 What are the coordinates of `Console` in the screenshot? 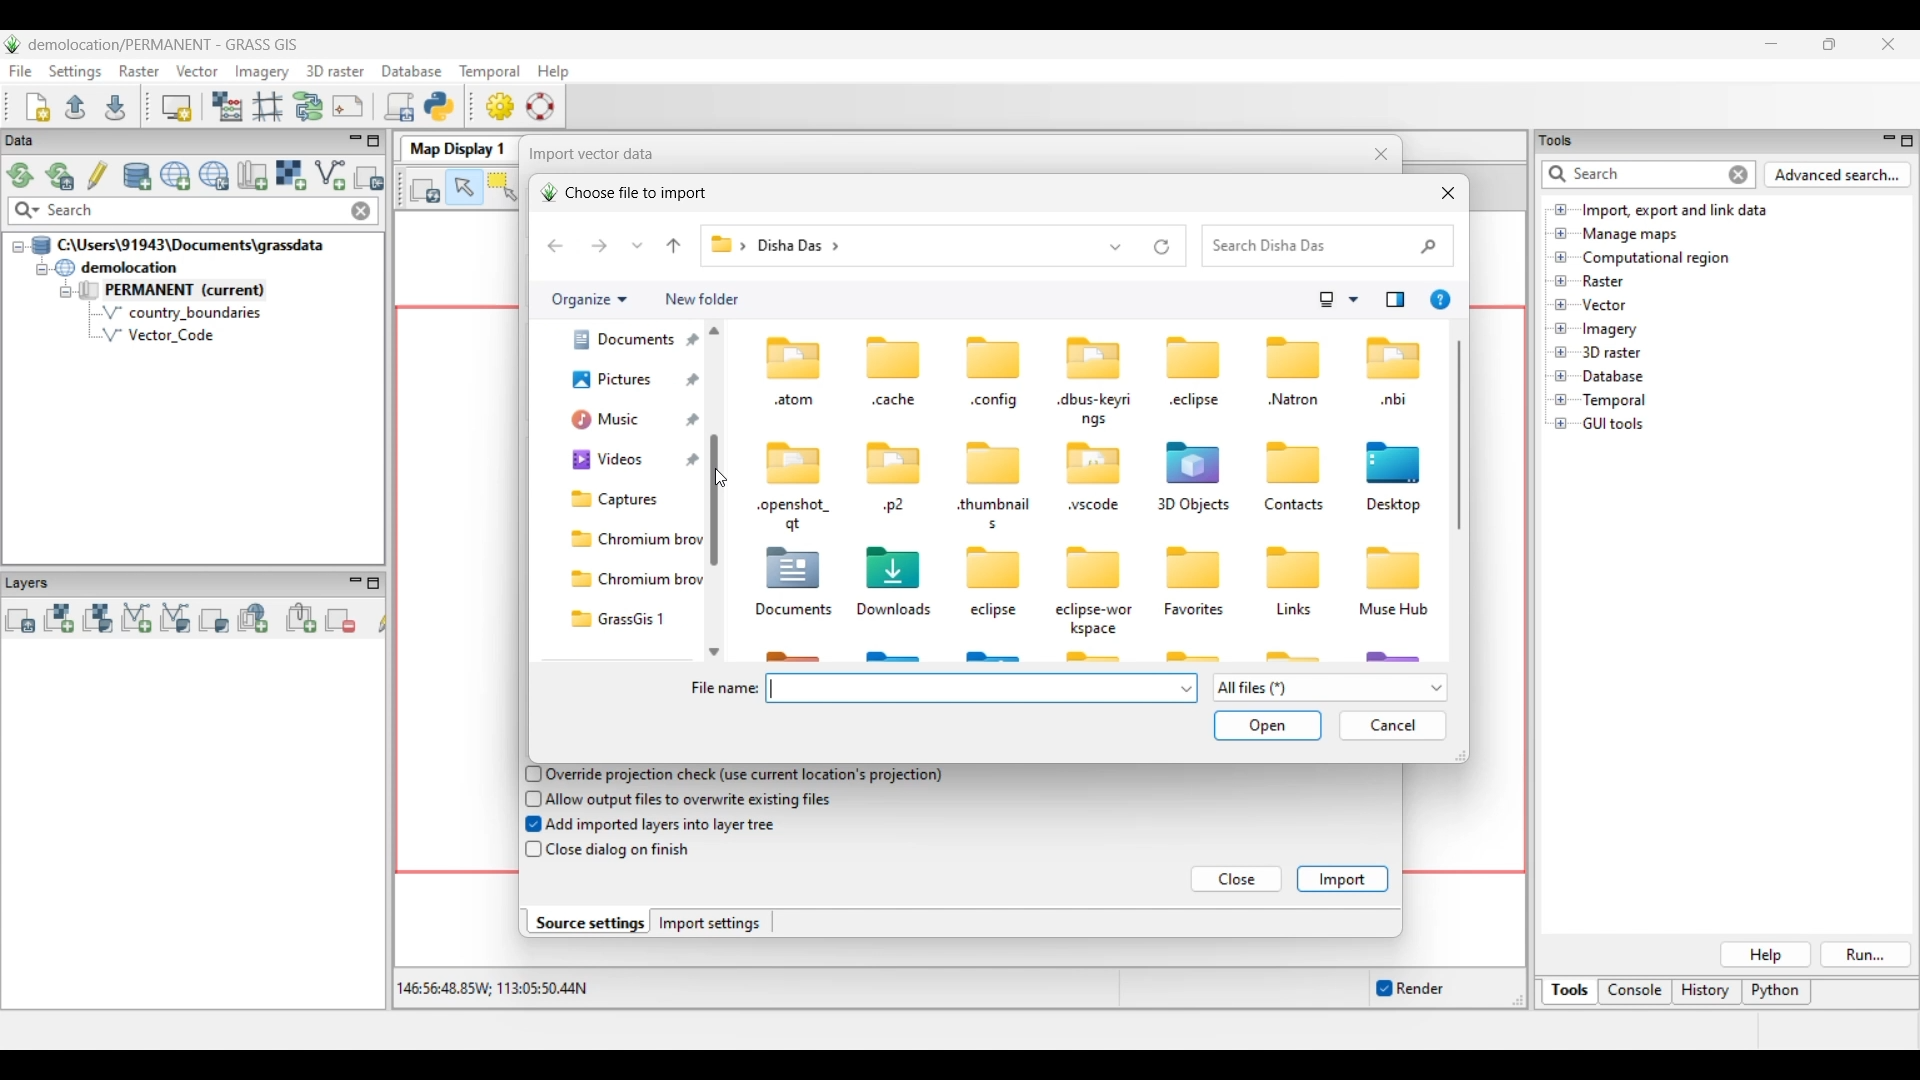 It's located at (1635, 993).